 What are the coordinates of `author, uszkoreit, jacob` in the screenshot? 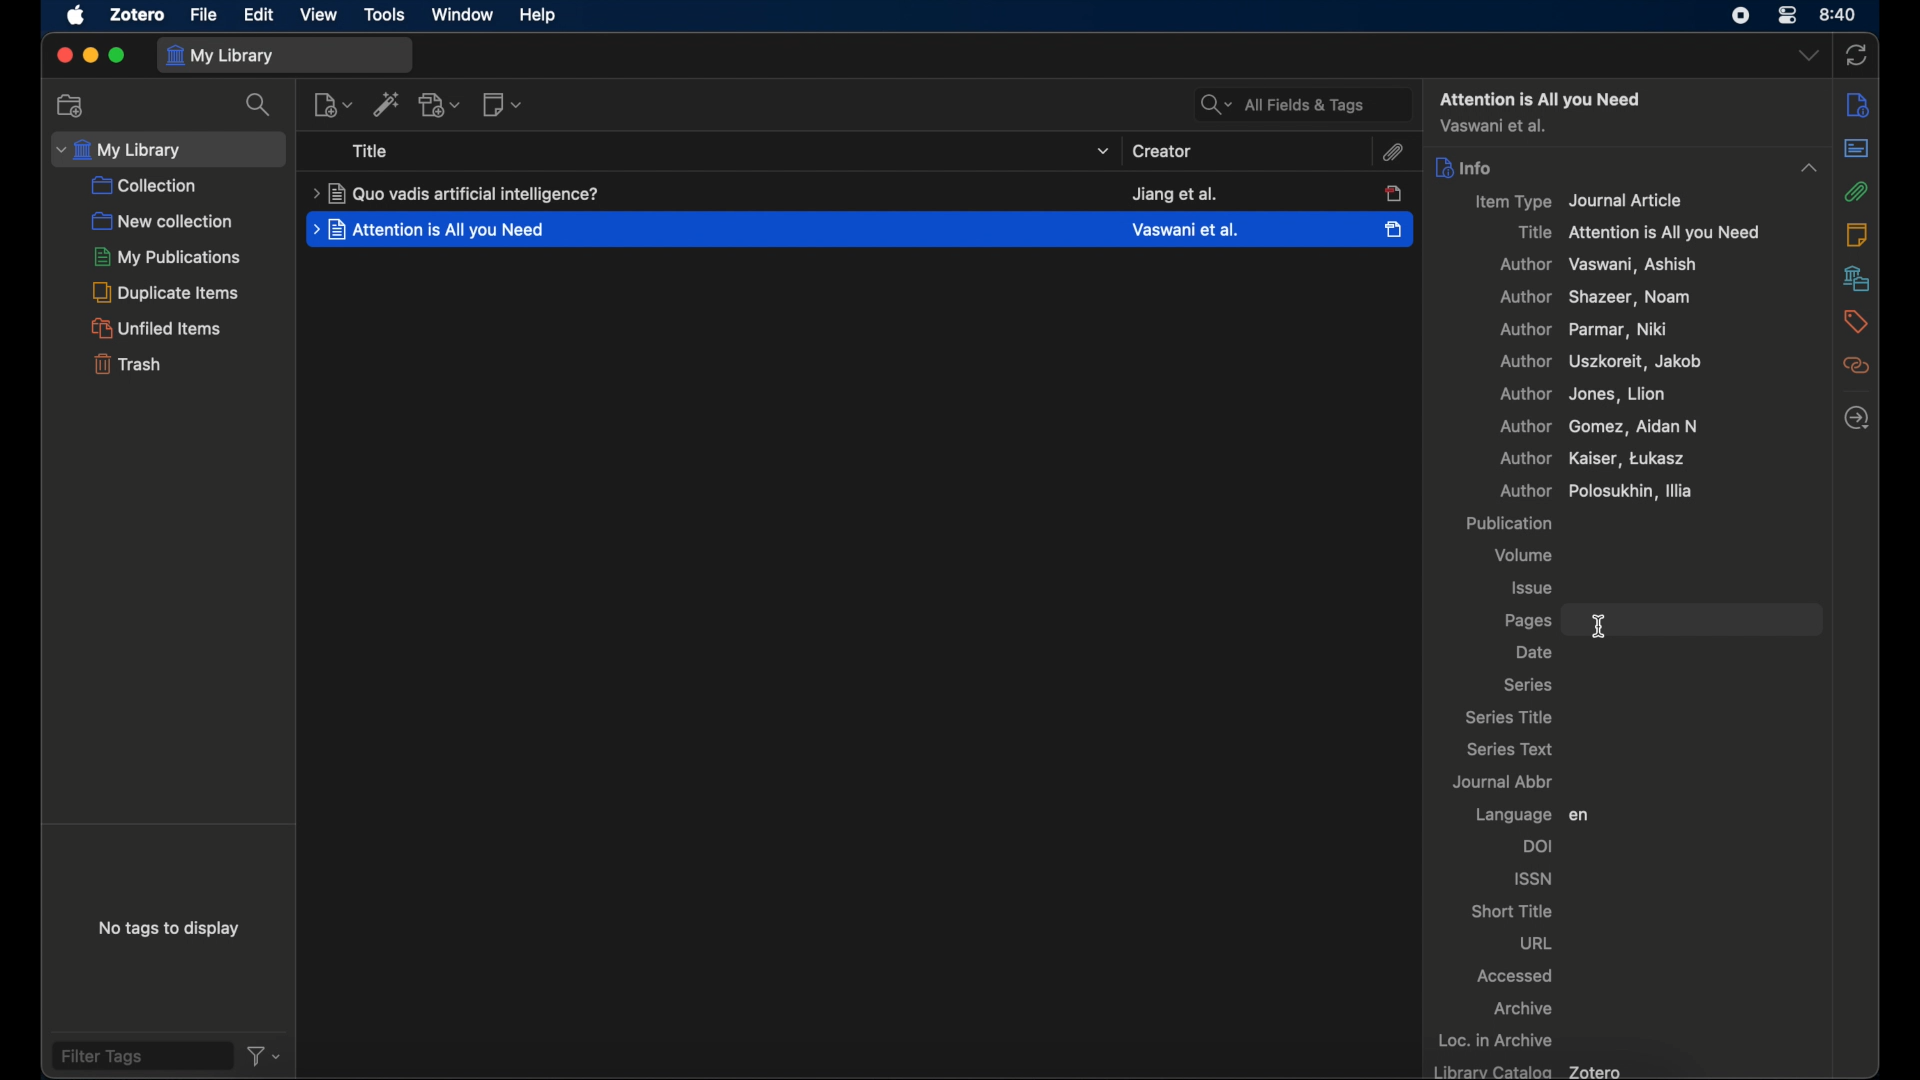 It's located at (1605, 362).